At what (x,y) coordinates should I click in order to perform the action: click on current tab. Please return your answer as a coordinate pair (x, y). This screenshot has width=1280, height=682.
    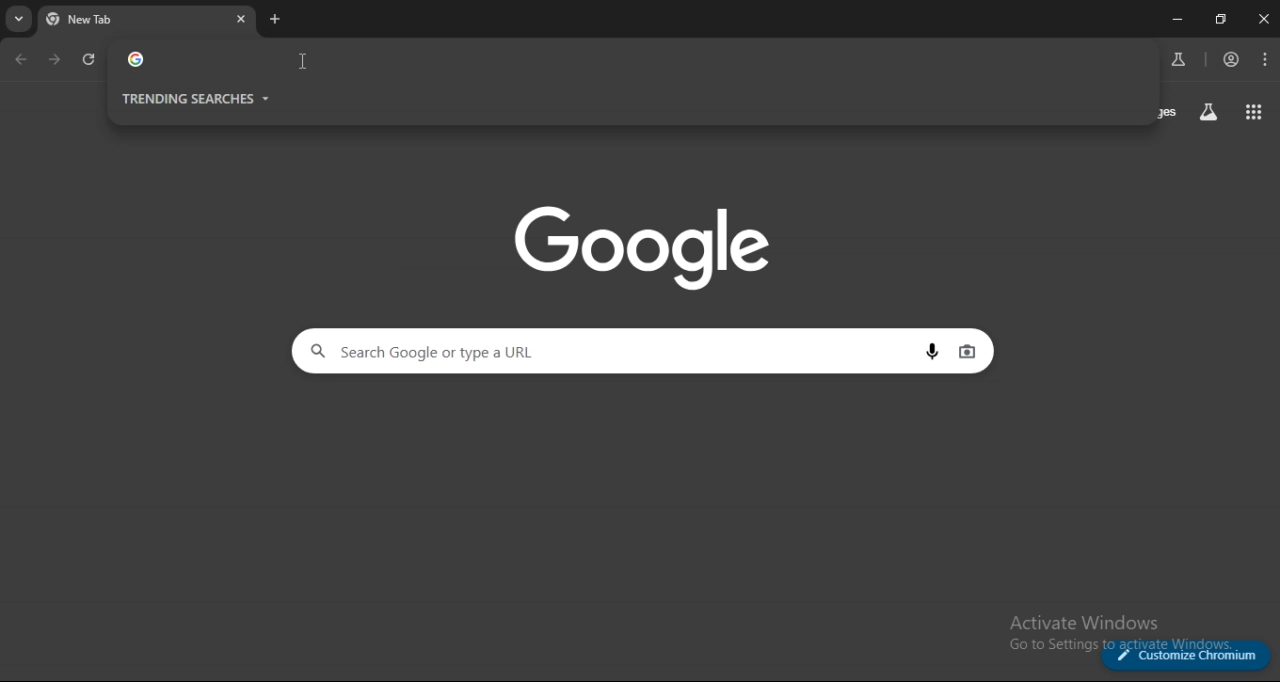
    Looking at the image, I should click on (113, 19).